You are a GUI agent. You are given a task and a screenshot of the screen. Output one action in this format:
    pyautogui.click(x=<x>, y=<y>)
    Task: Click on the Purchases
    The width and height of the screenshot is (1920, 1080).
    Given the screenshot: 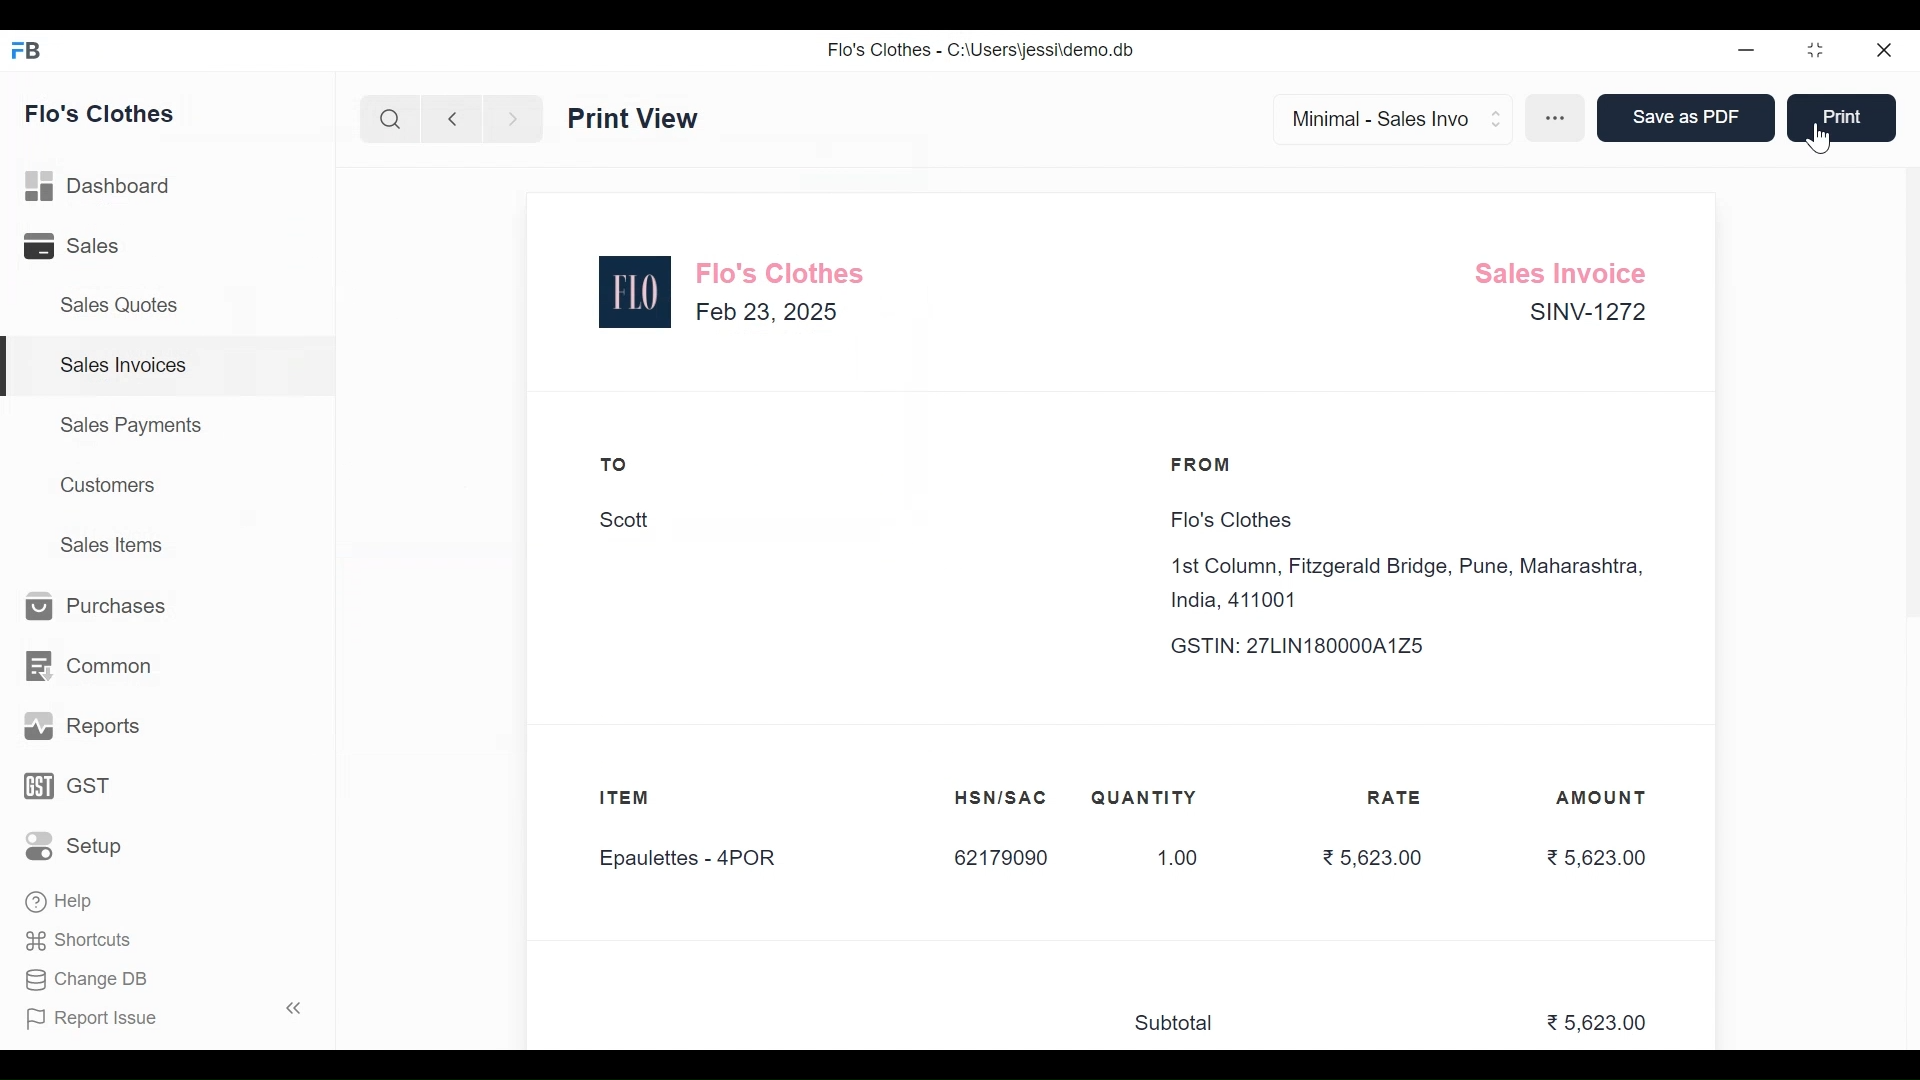 What is the action you would take?
    pyautogui.click(x=98, y=609)
    